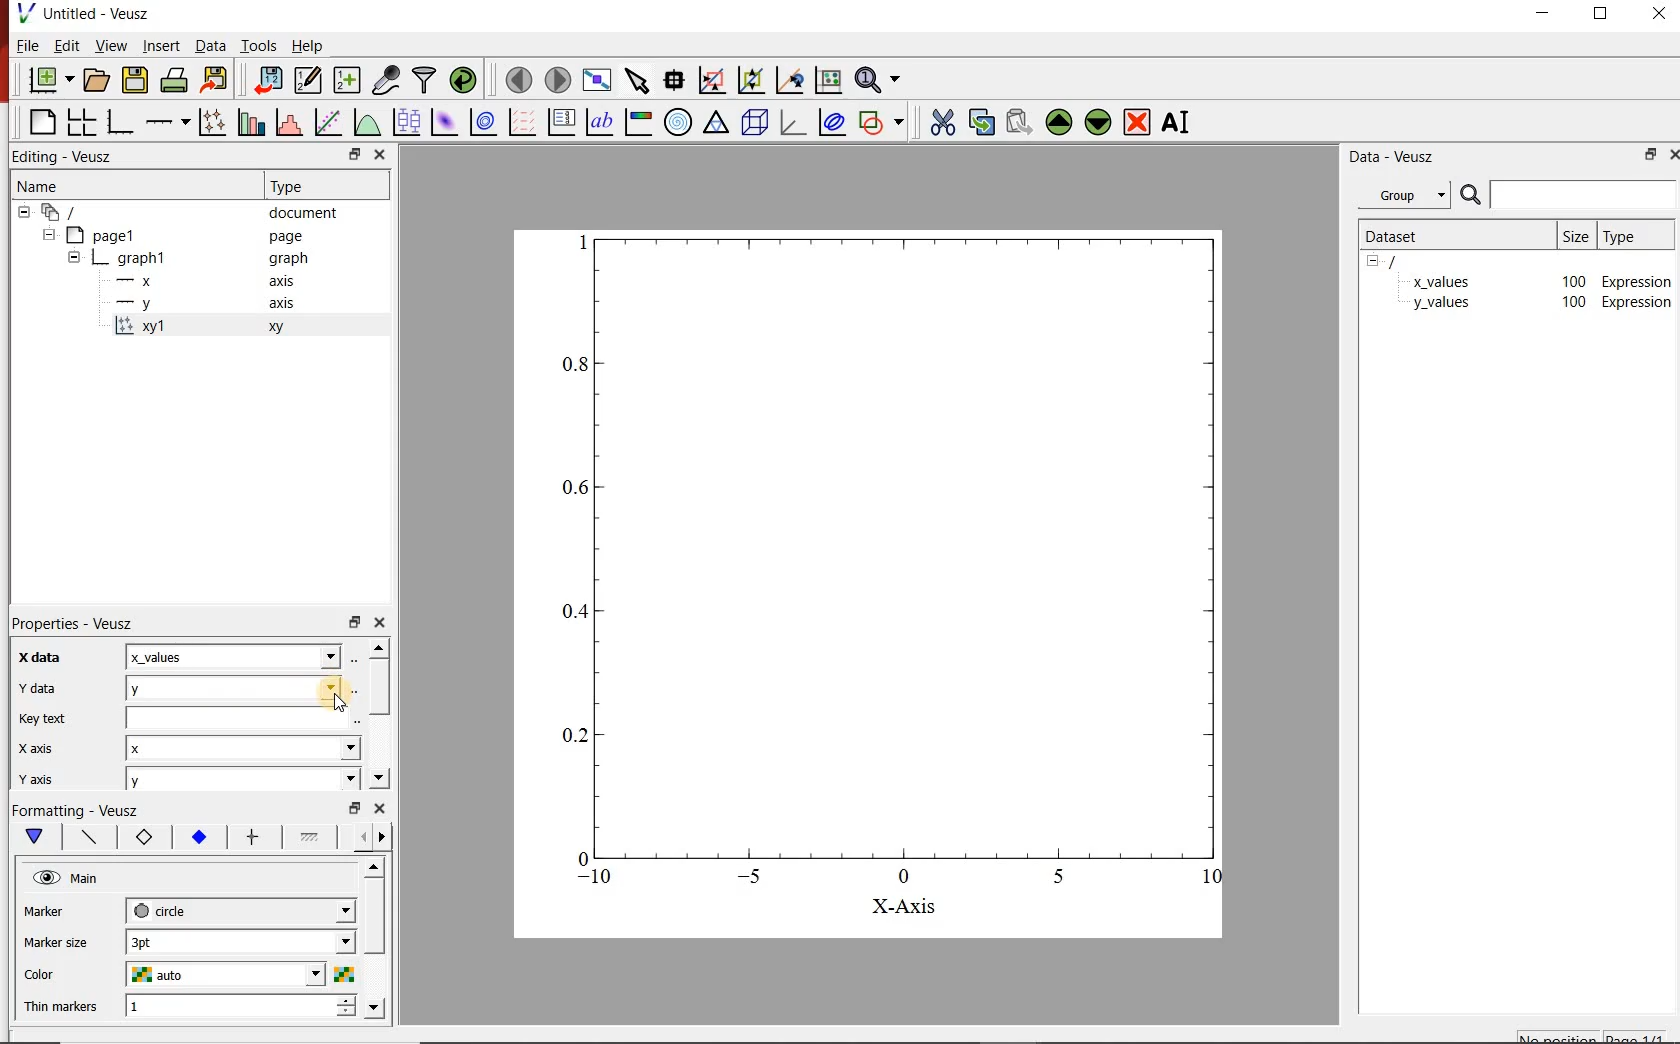 This screenshot has width=1680, height=1044. Describe the element at coordinates (1577, 236) in the screenshot. I see `size ` at that location.